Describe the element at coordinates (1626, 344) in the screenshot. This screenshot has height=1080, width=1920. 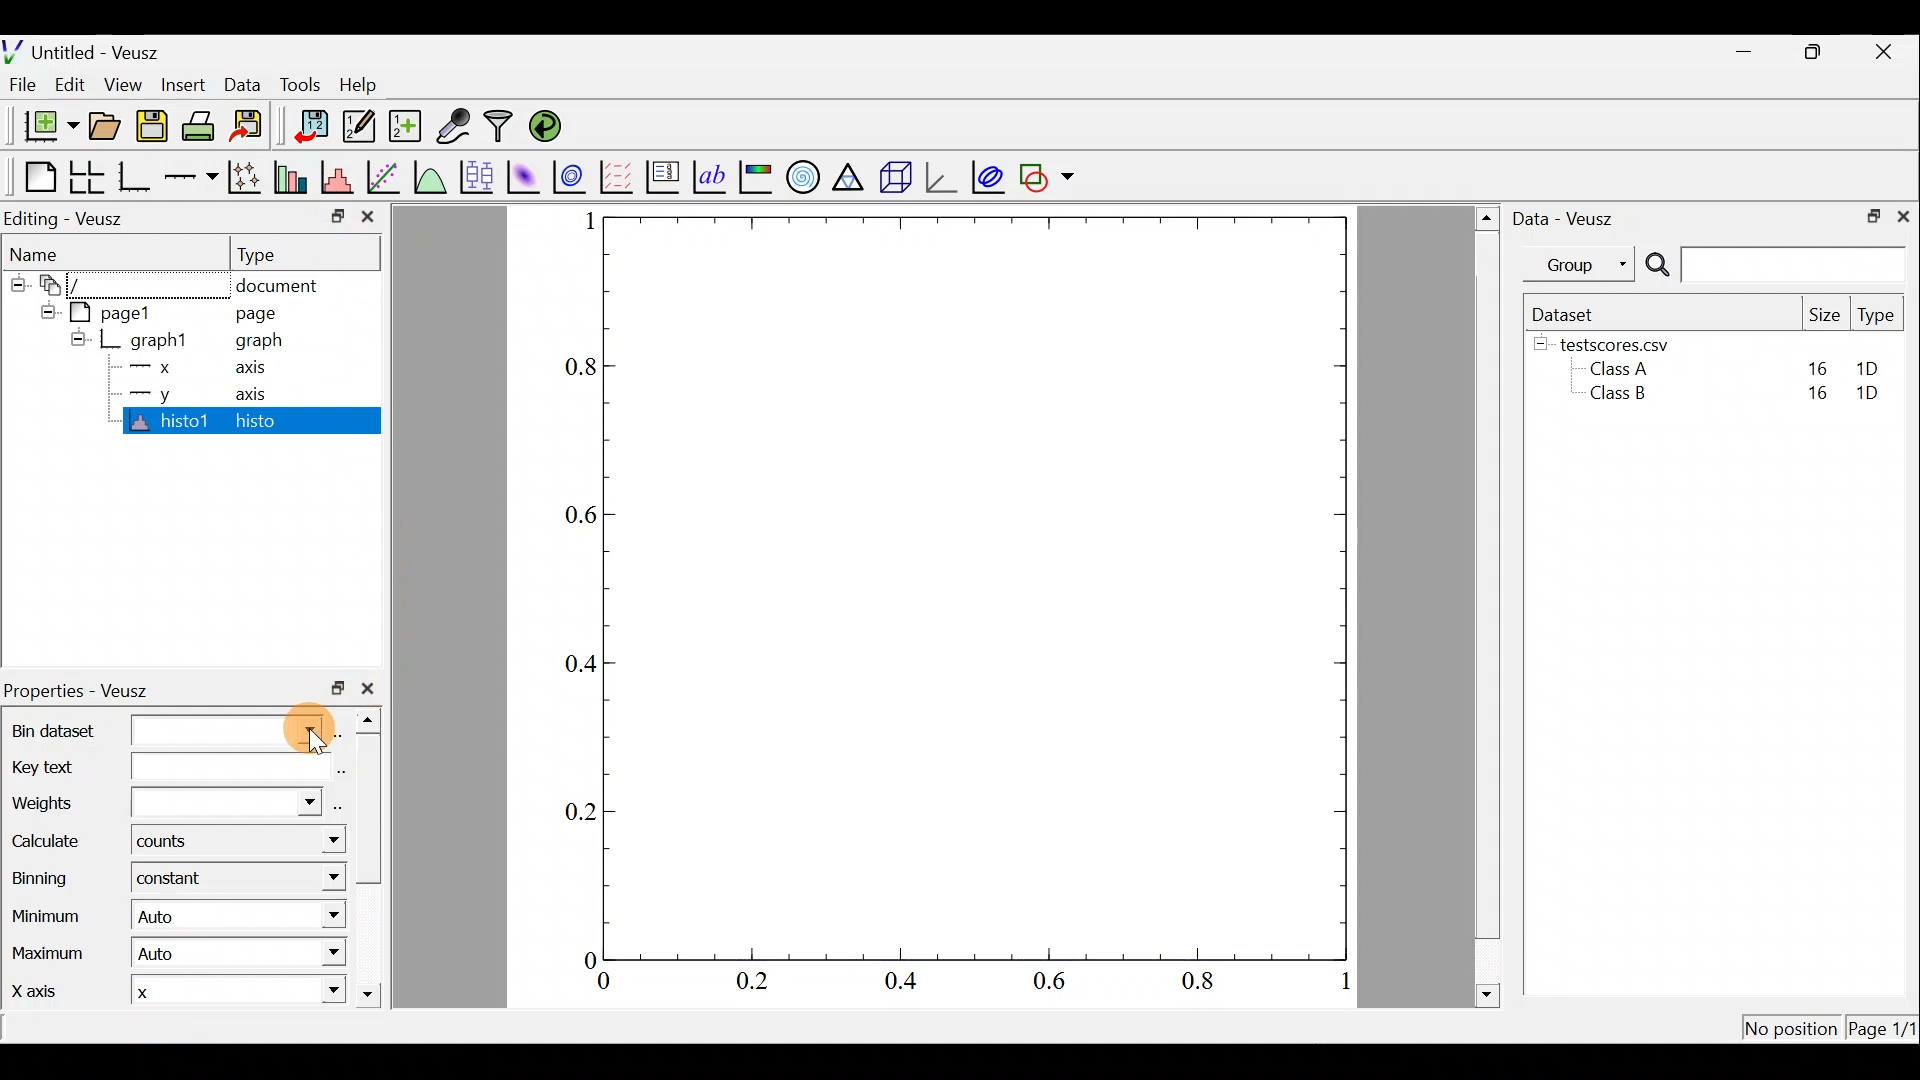
I see `testscores.csv` at that location.